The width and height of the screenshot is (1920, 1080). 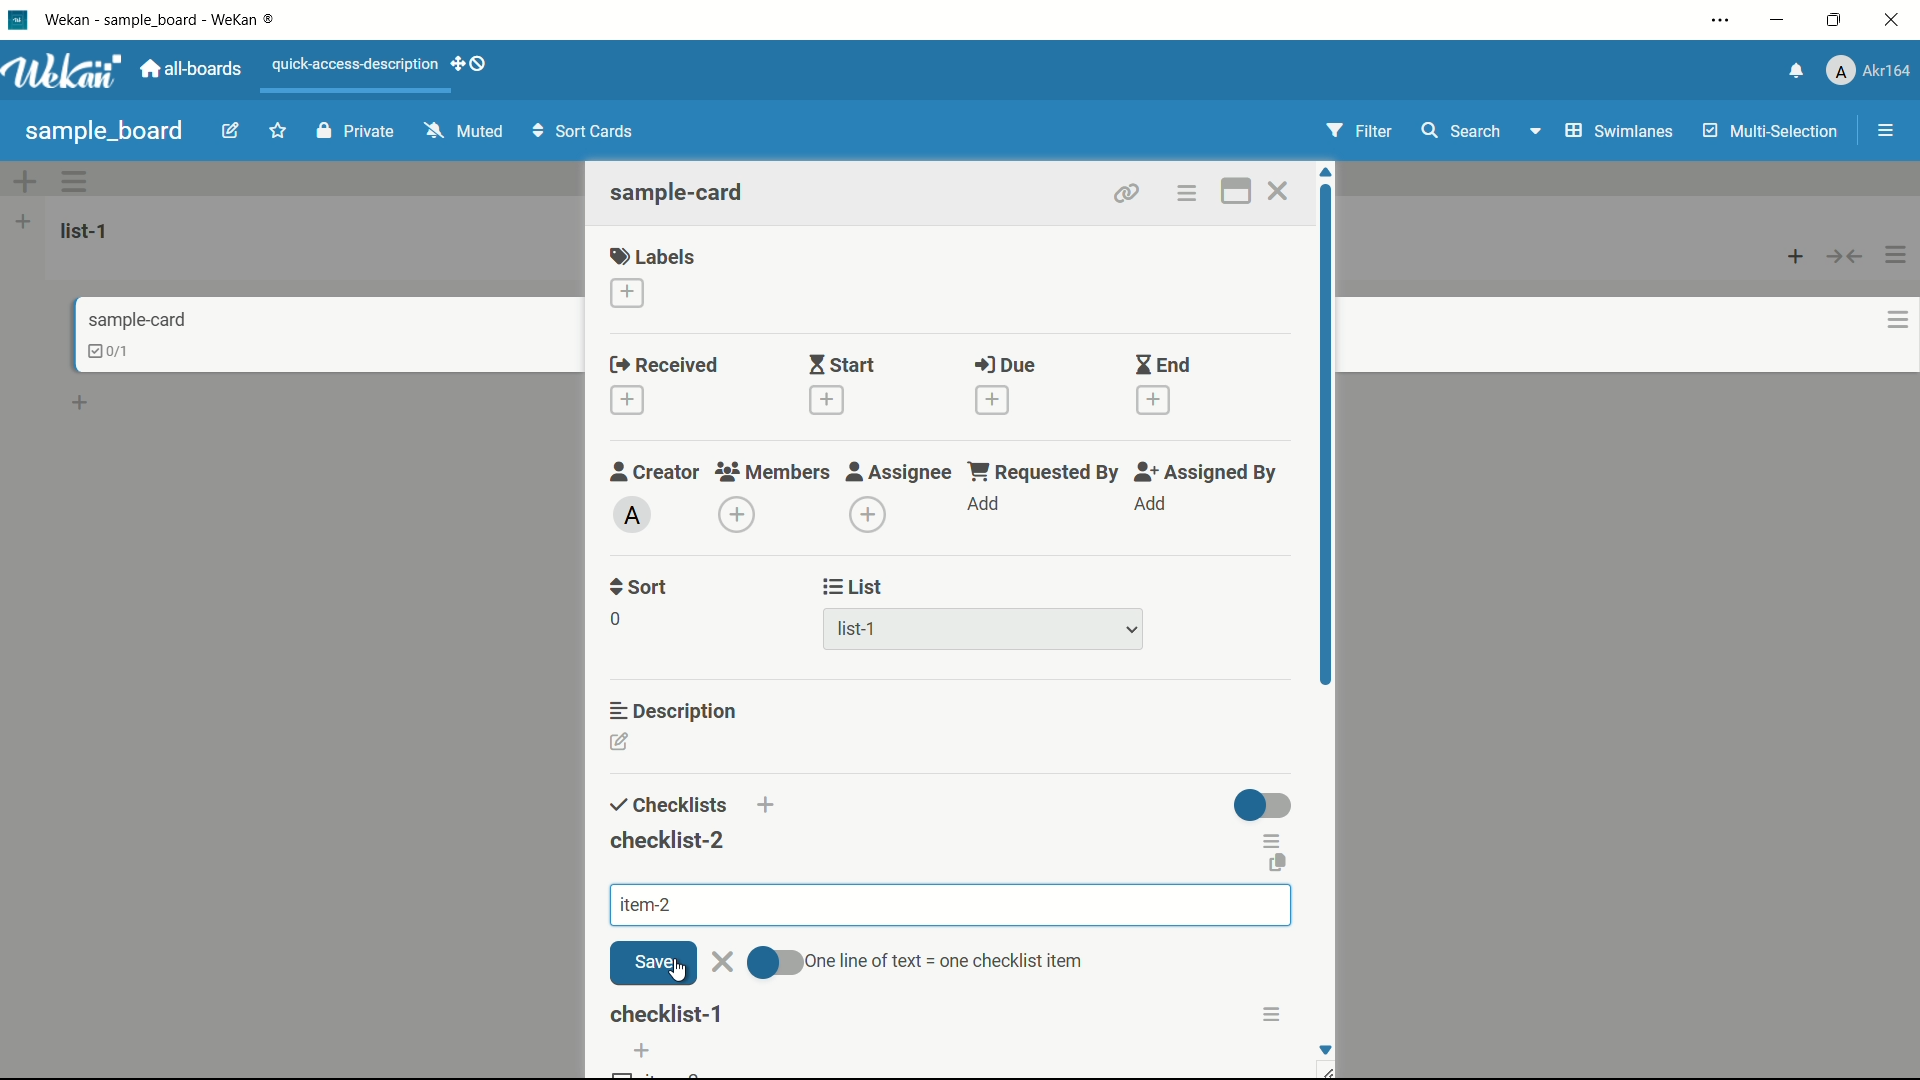 I want to click on requested by, so click(x=1045, y=471).